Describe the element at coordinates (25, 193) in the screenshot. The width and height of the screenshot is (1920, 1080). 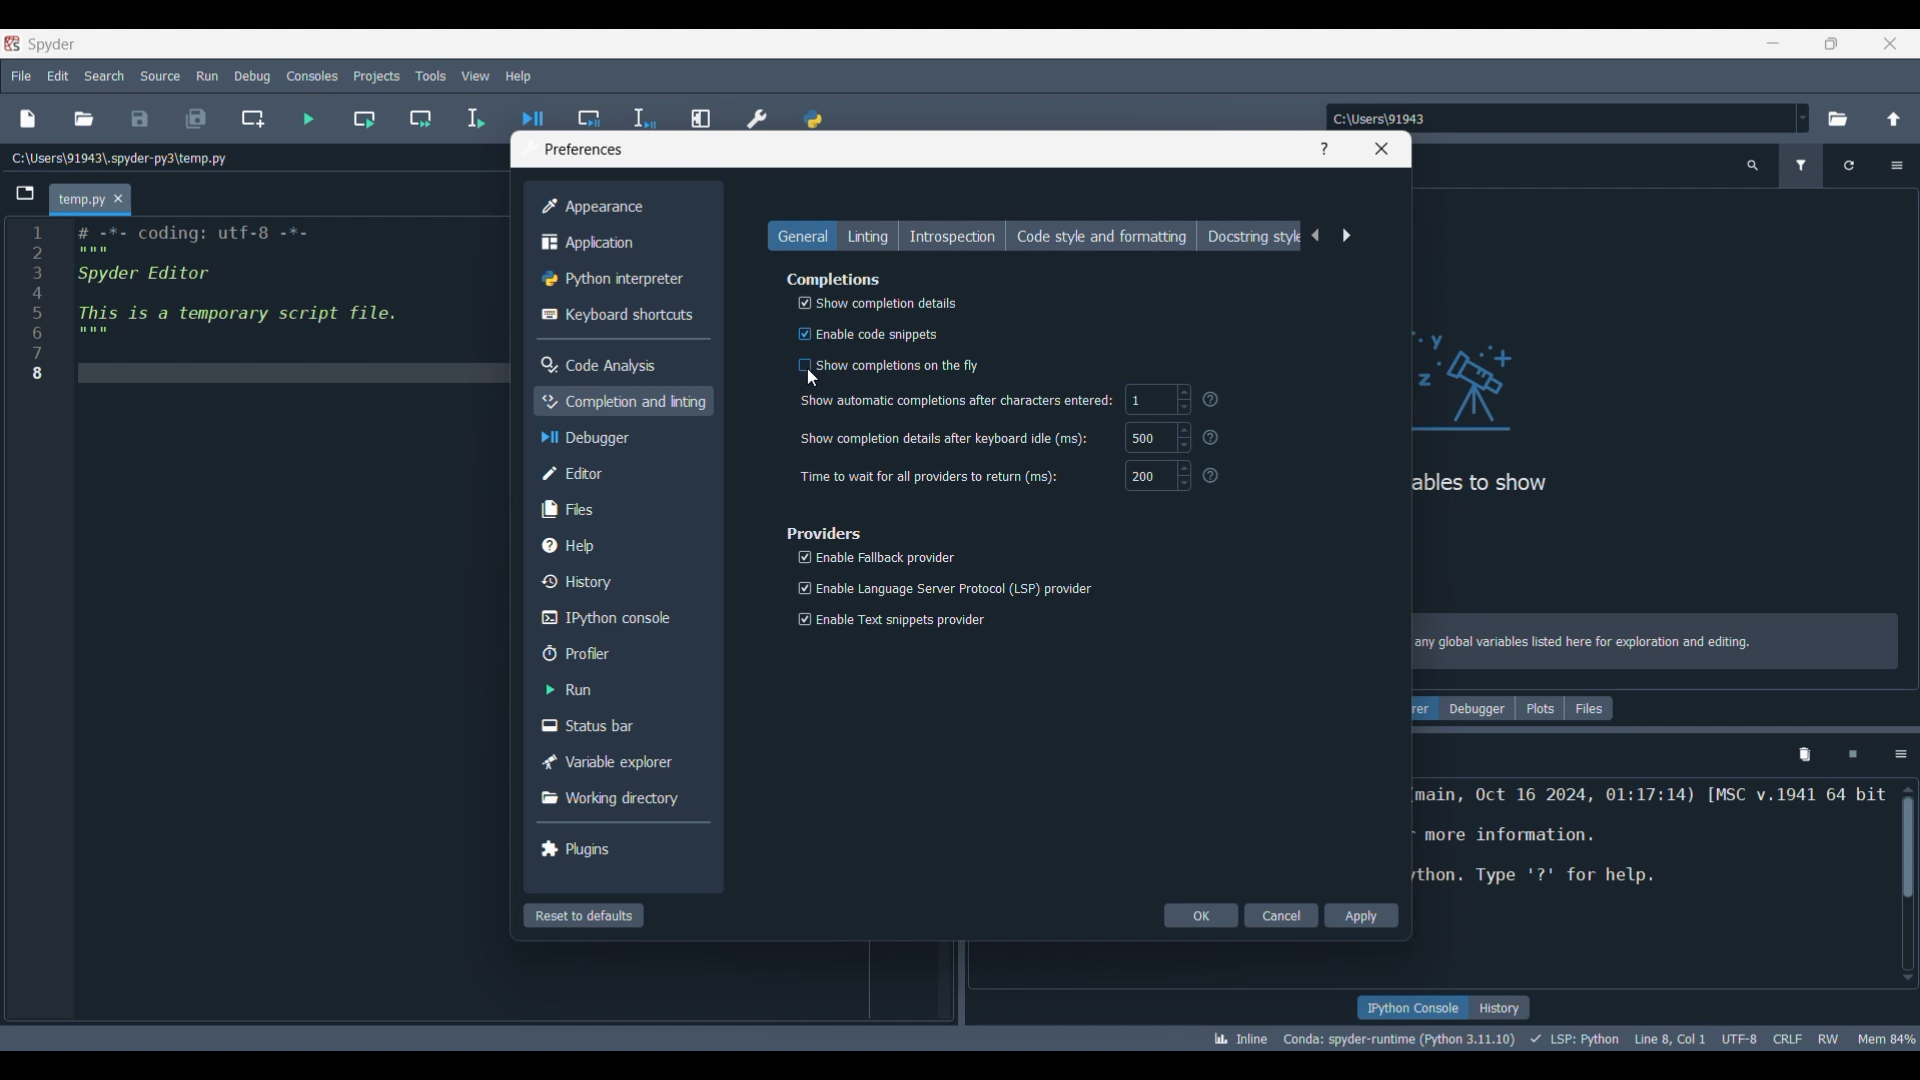
I see `Browse tabs` at that location.